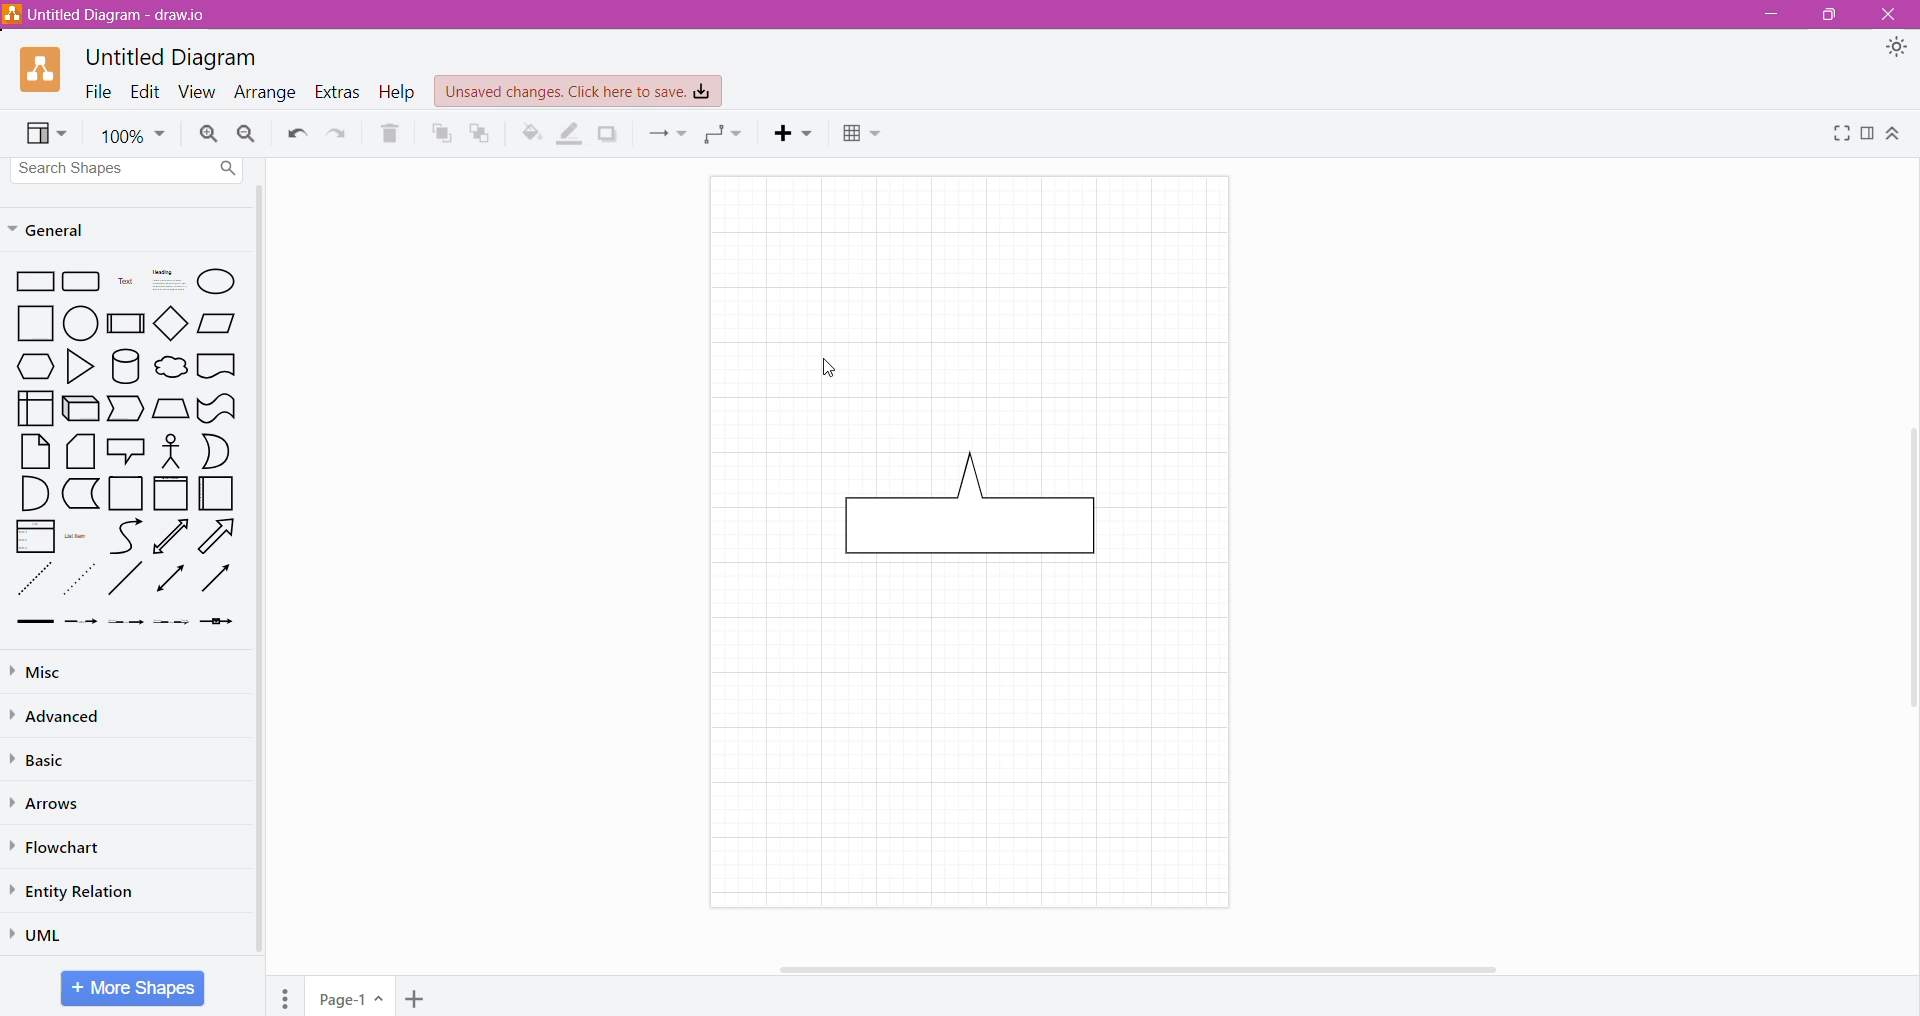 Image resolution: width=1920 pixels, height=1016 pixels. What do you see at coordinates (125, 323) in the screenshot?
I see `subprocess` at bounding box center [125, 323].